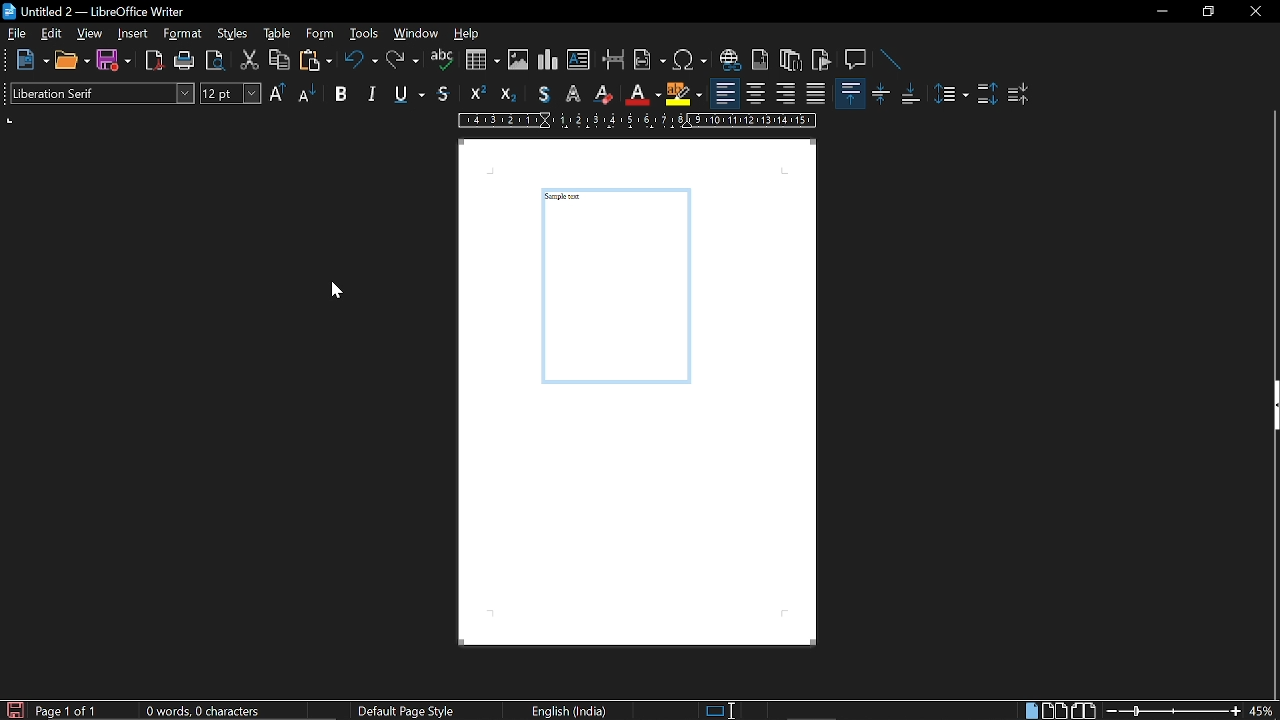 The image size is (1280, 720). Describe the element at coordinates (603, 95) in the screenshot. I see `Eraser` at that location.